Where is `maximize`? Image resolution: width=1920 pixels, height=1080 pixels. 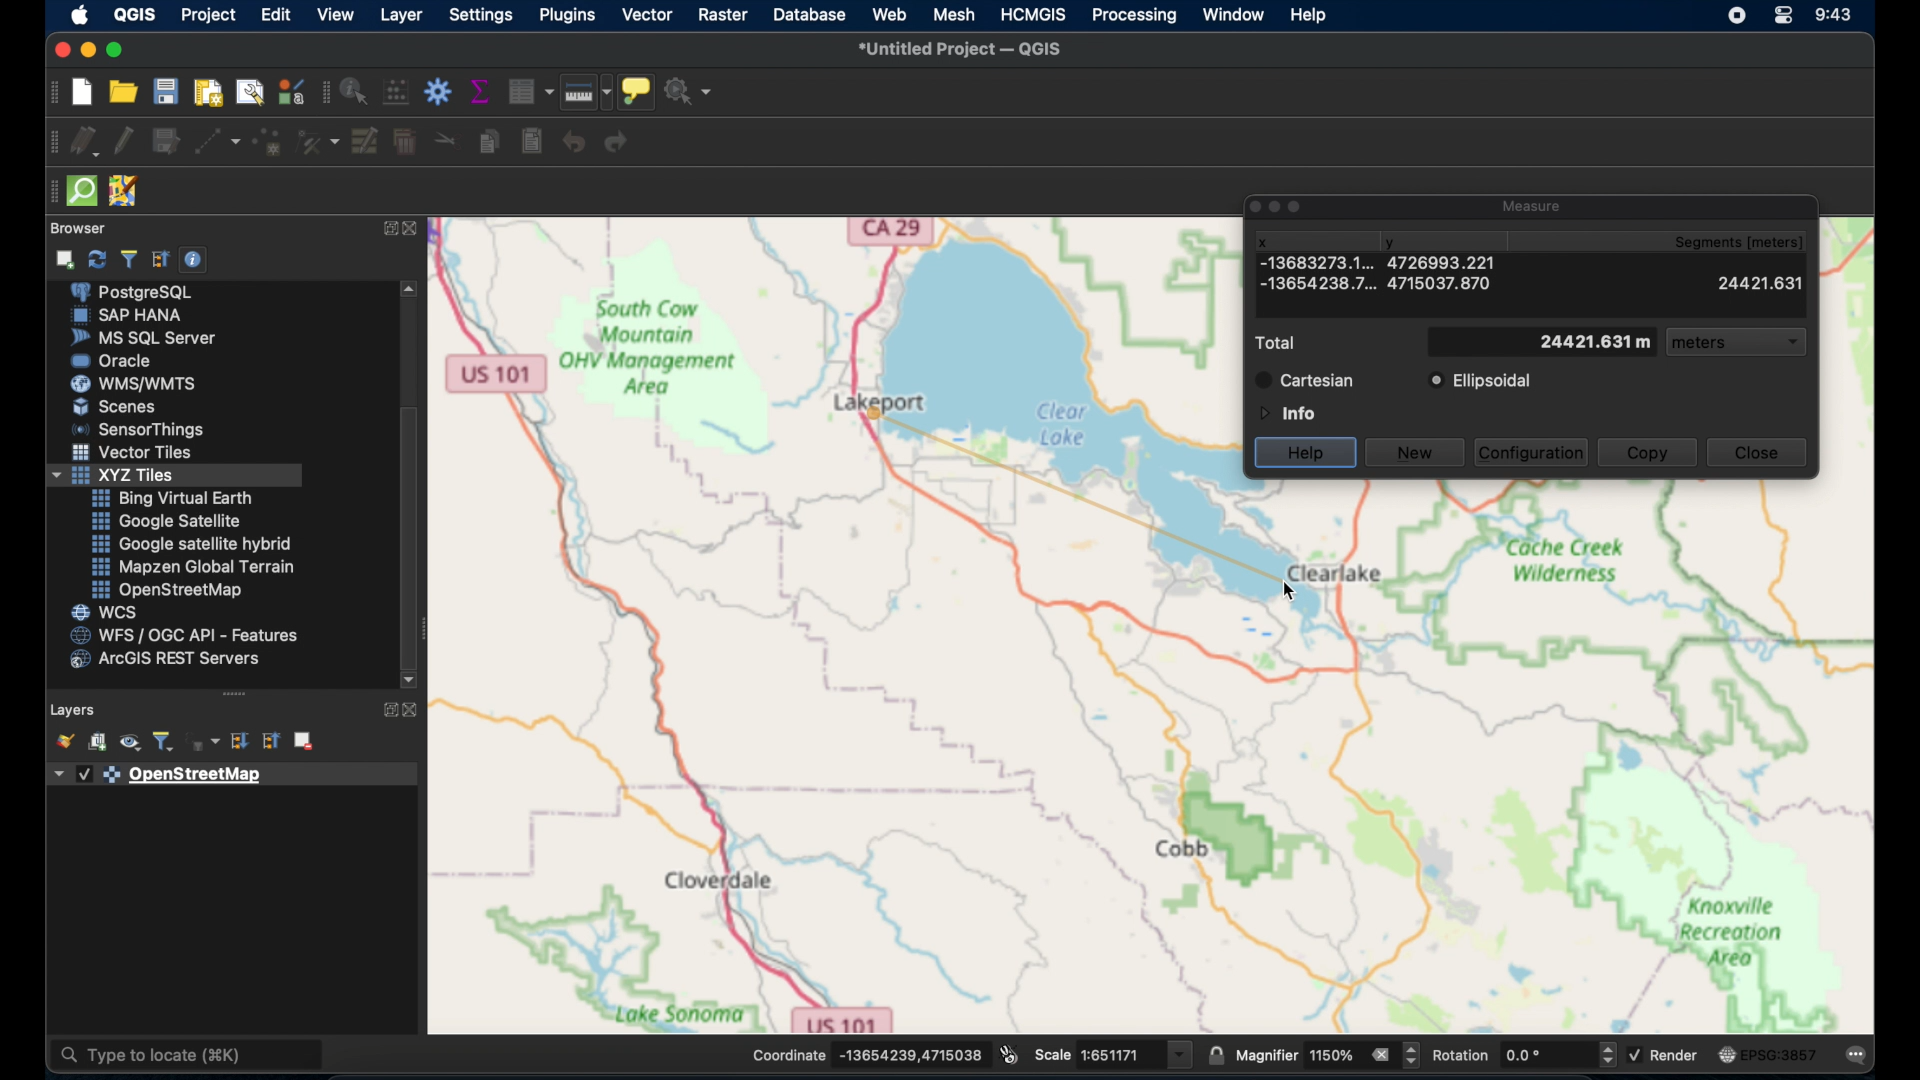
maximize is located at coordinates (118, 50).